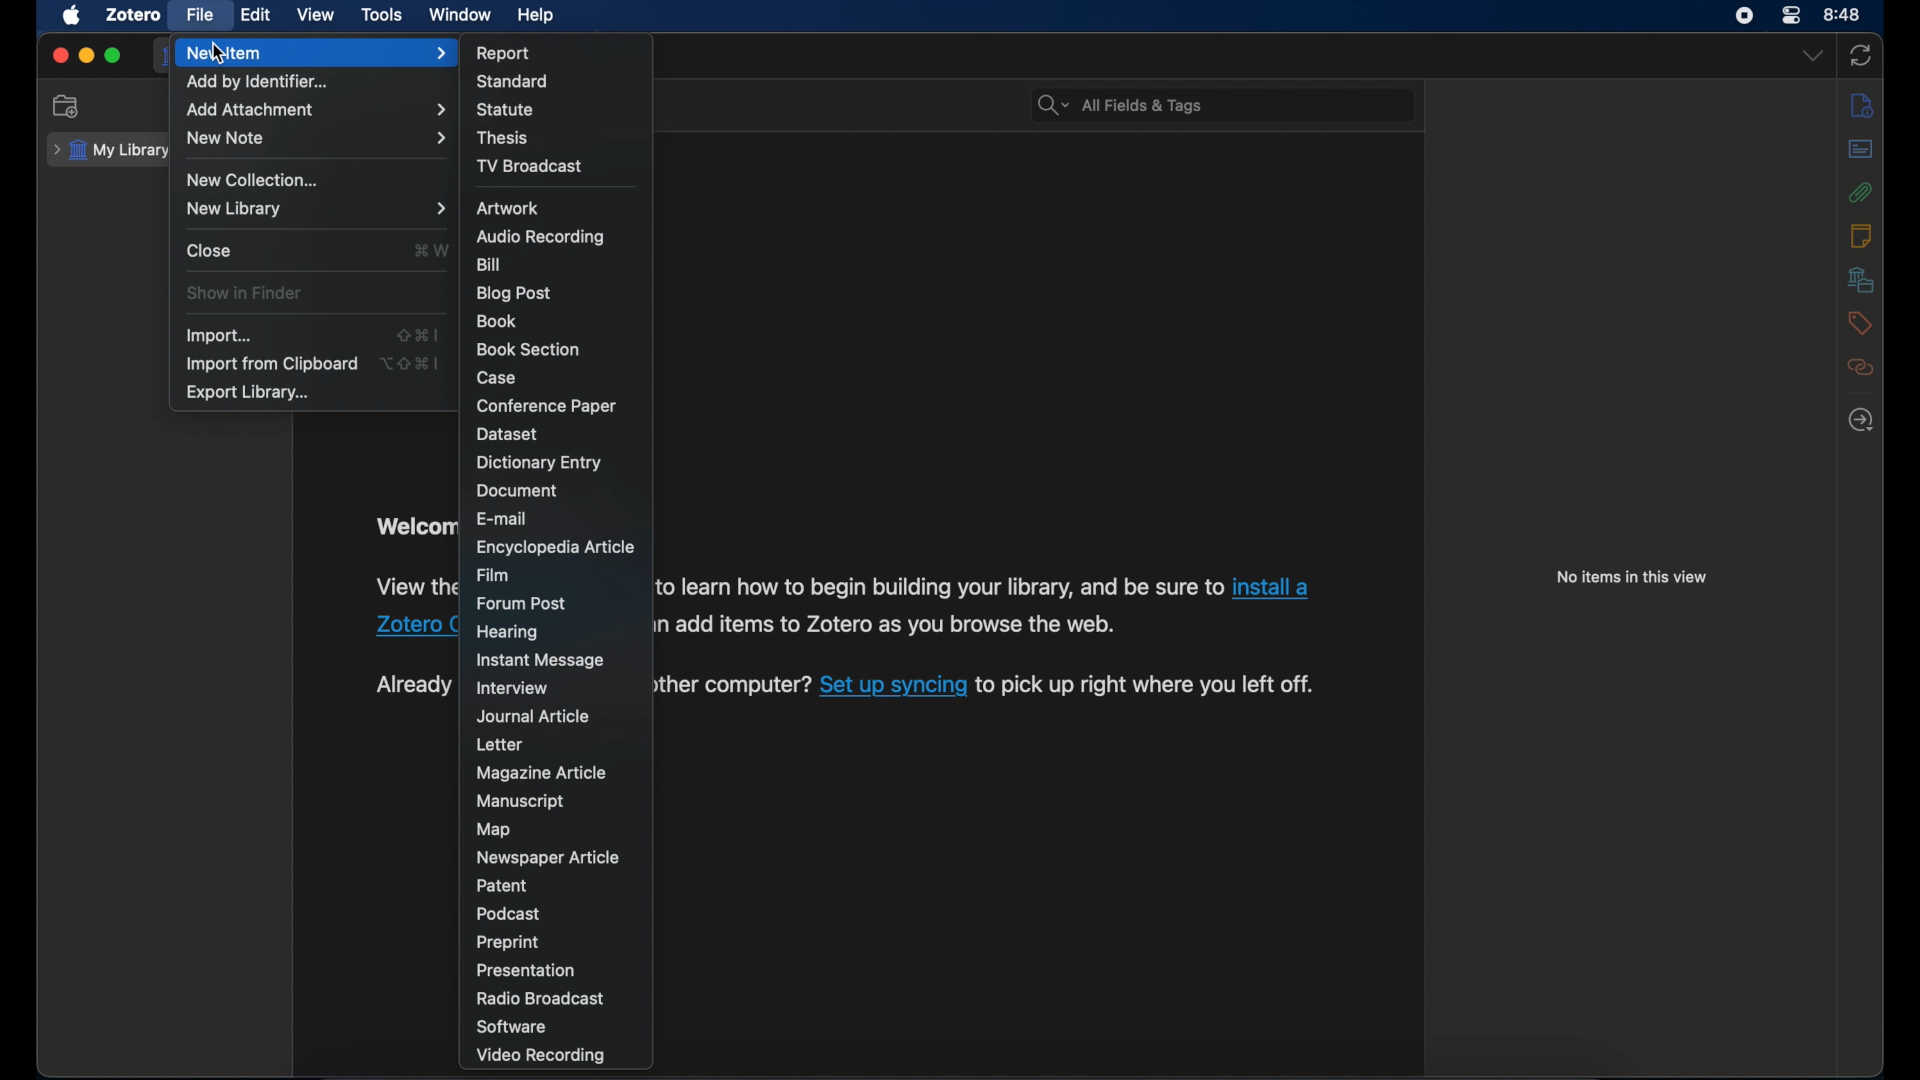 The image size is (1920, 1080). I want to click on report, so click(504, 53).